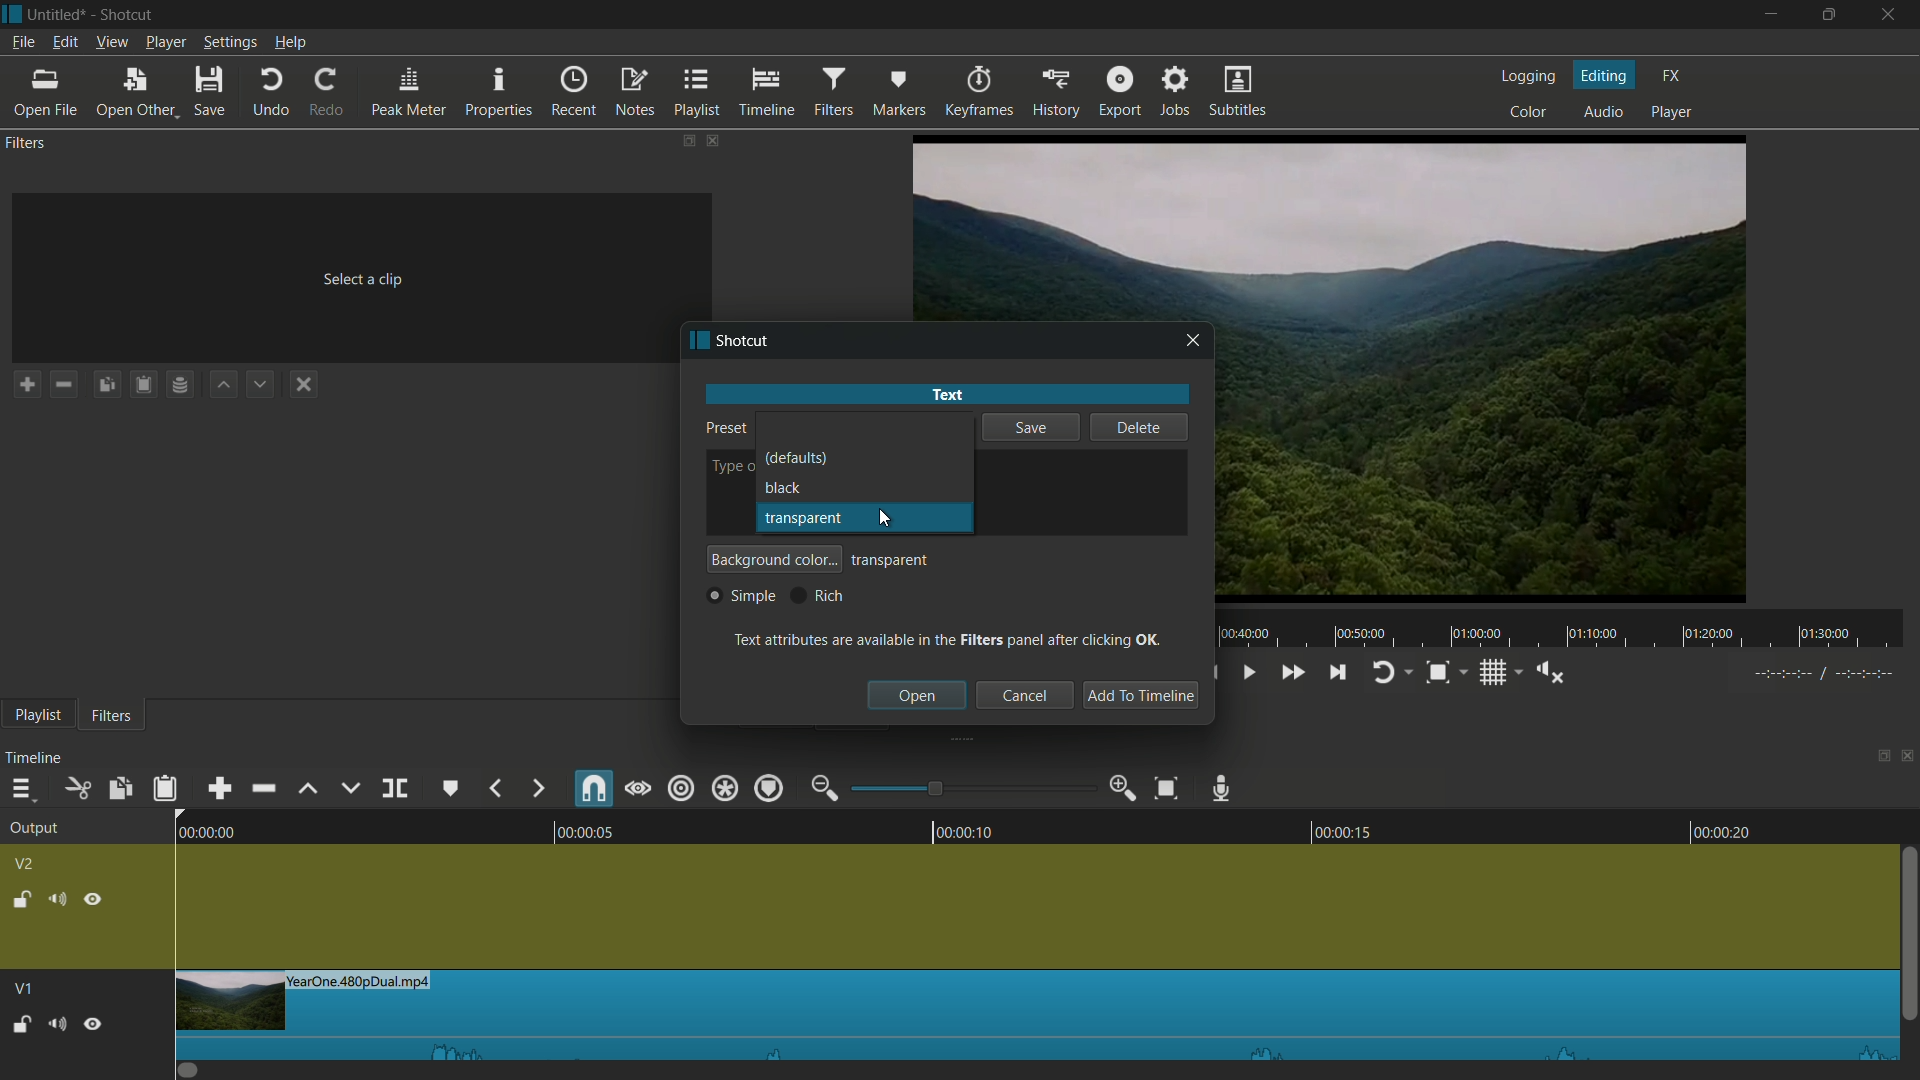  What do you see at coordinates (537, 788) in the screenshot?
I see `forward` at bounding box center [537, 788].